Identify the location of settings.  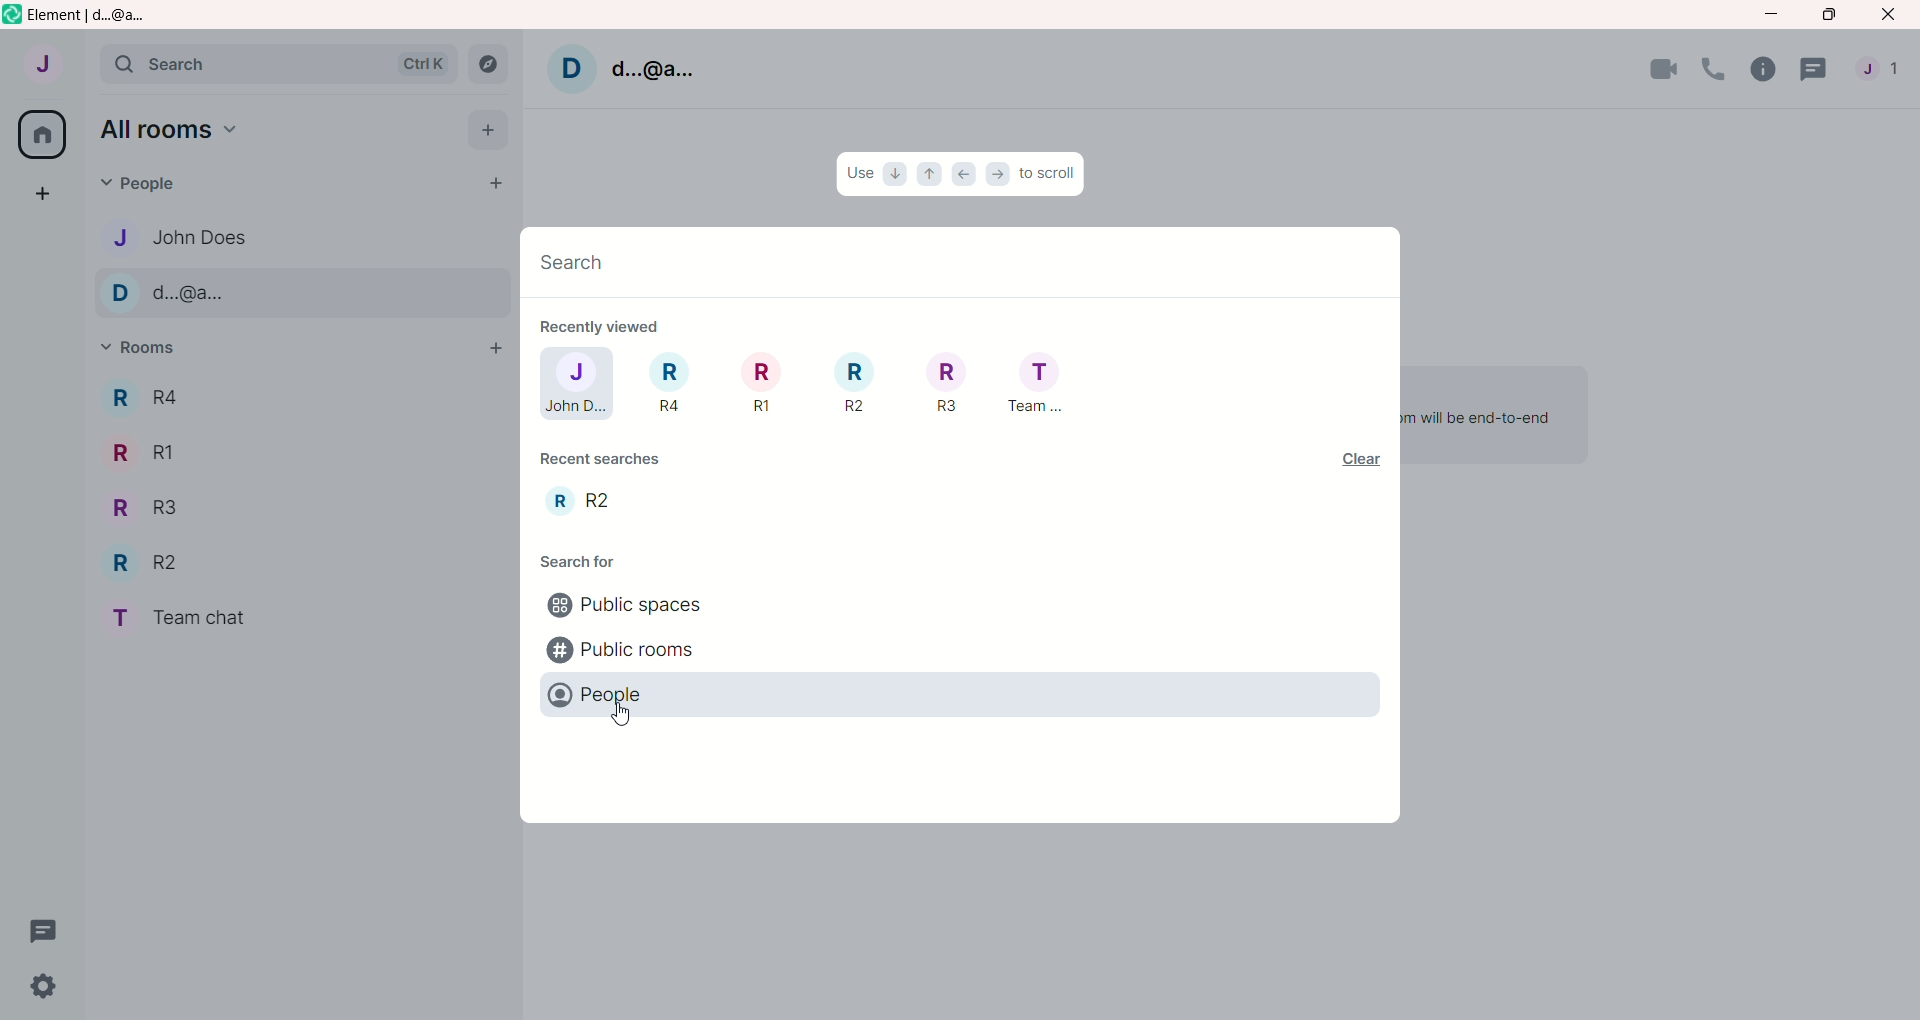
(35, 989).